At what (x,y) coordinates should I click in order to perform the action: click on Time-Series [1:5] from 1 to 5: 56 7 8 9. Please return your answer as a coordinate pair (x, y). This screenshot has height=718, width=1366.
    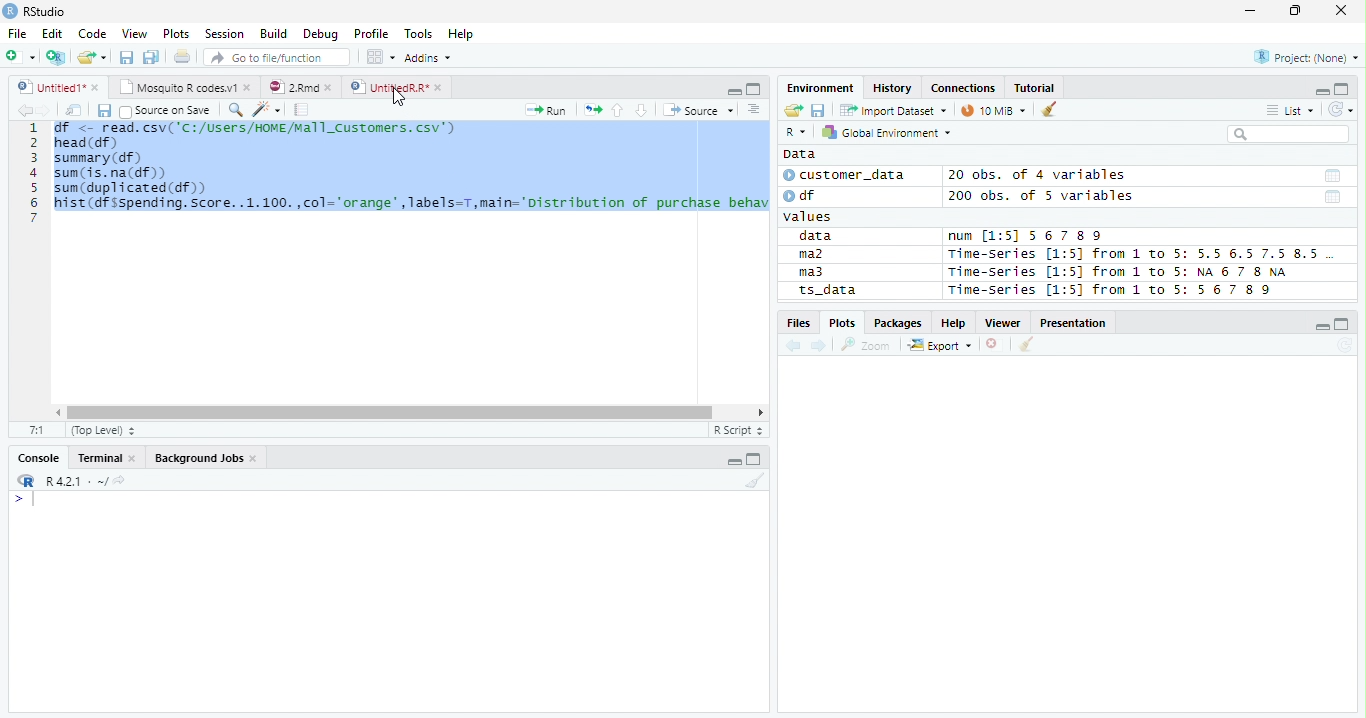
    Looking at the image, I should click on (1112, 290).